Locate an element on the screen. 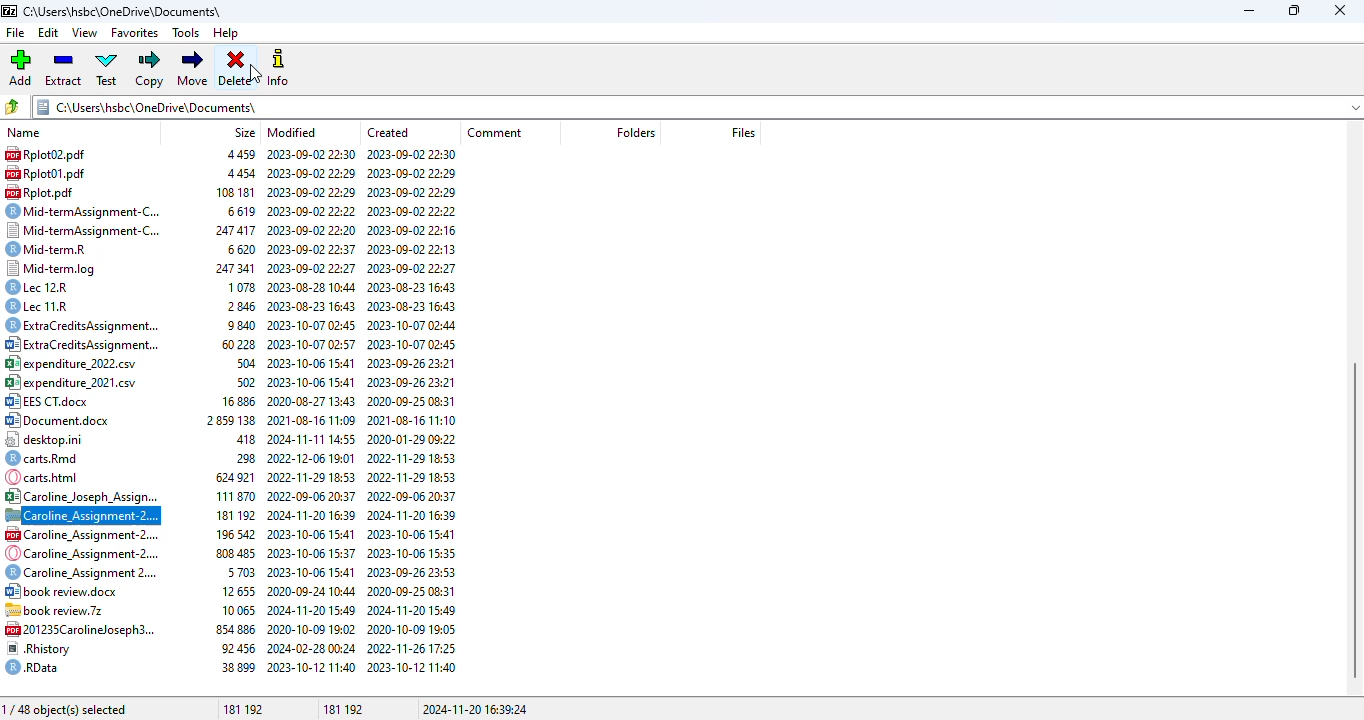  Coating Junin Asti... is located at coordinates (81, 495).